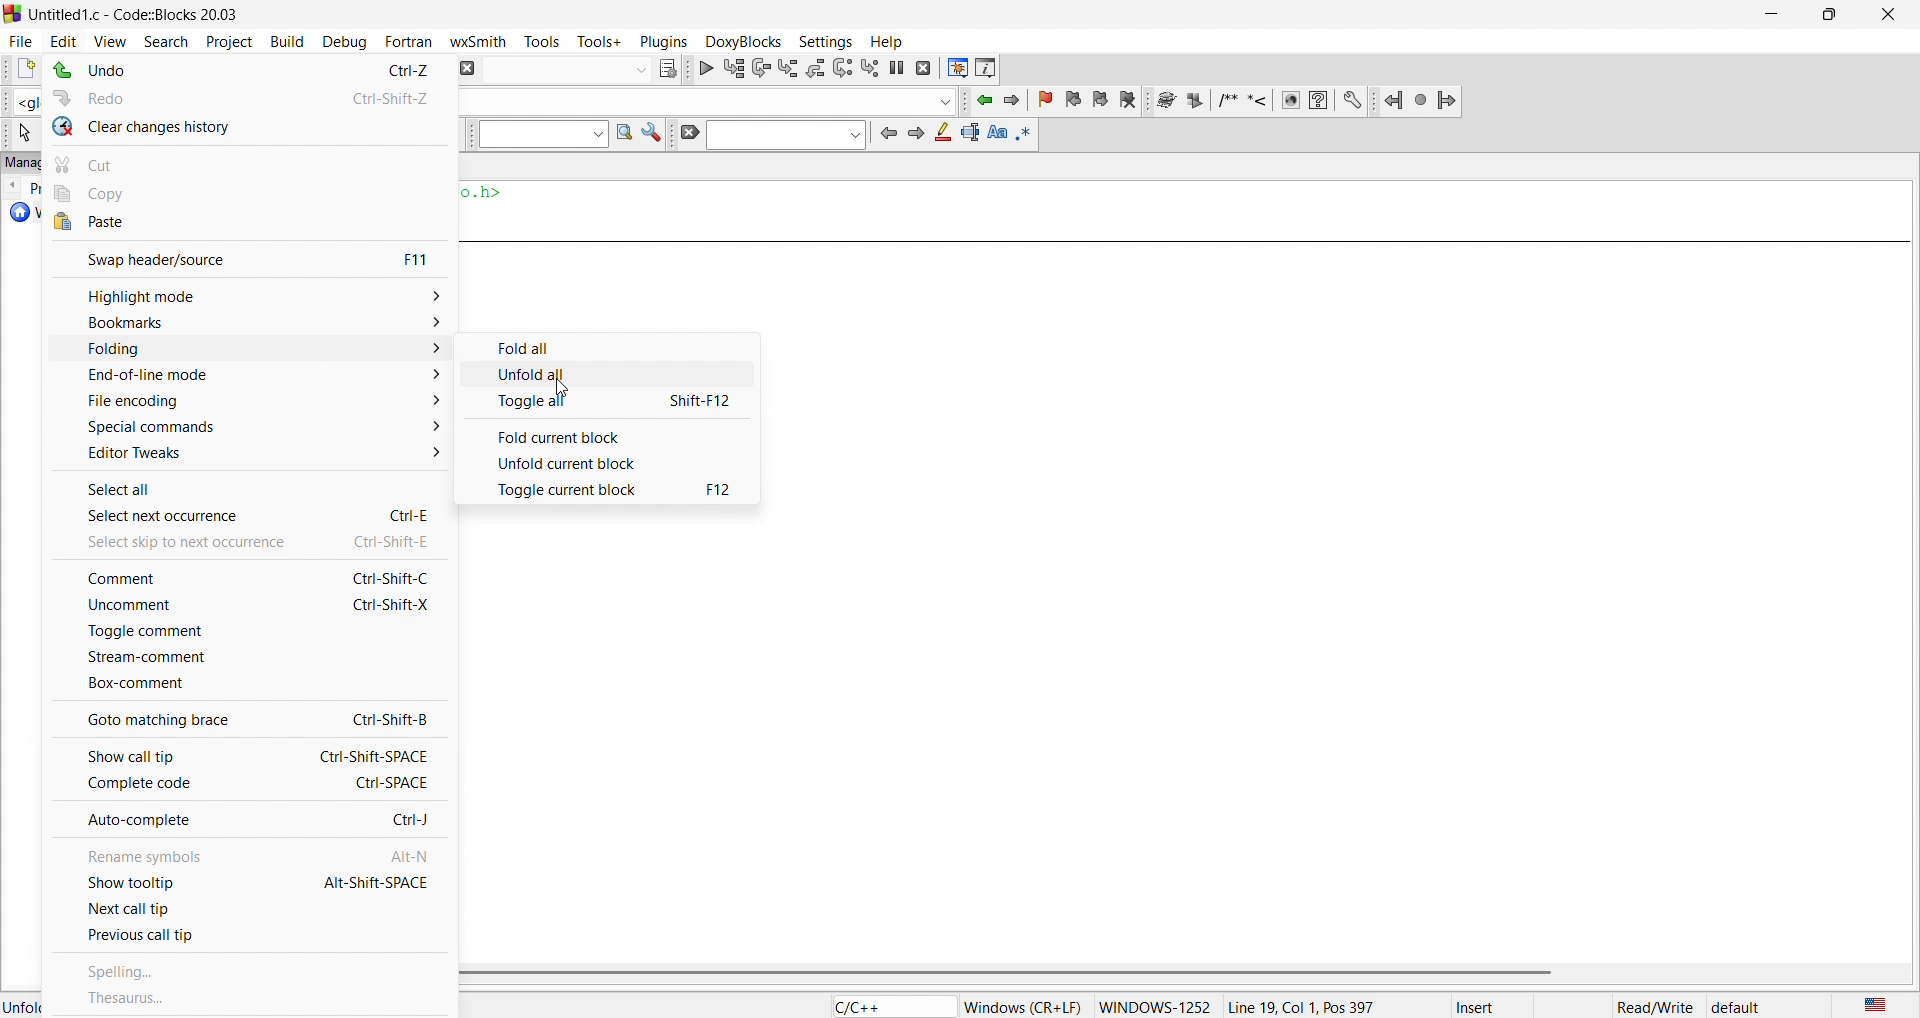  What do you see at coordinates (1165, 100) in the screenshot?
I see `run doxy wizard` at bounding box center [1165, 100].